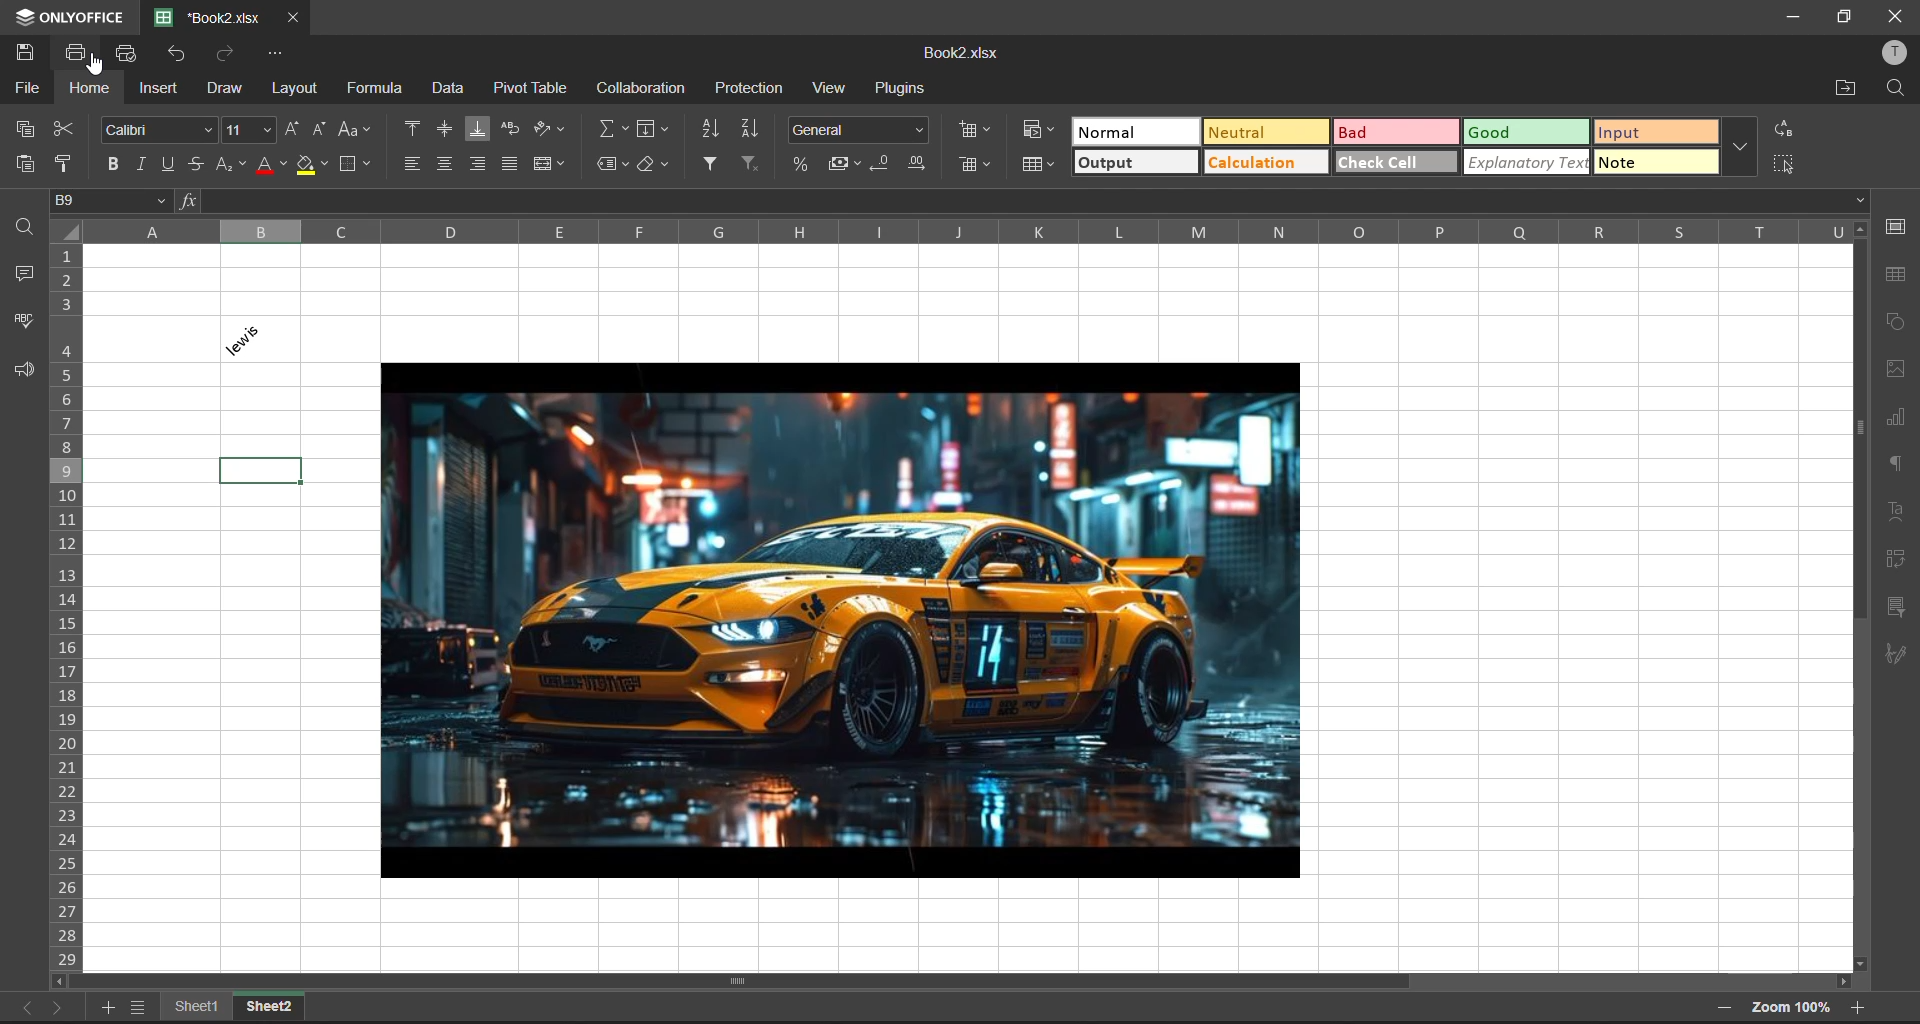  Describe the element at coordinates (1133, 163) in the screenshot. I see `output` at that location.